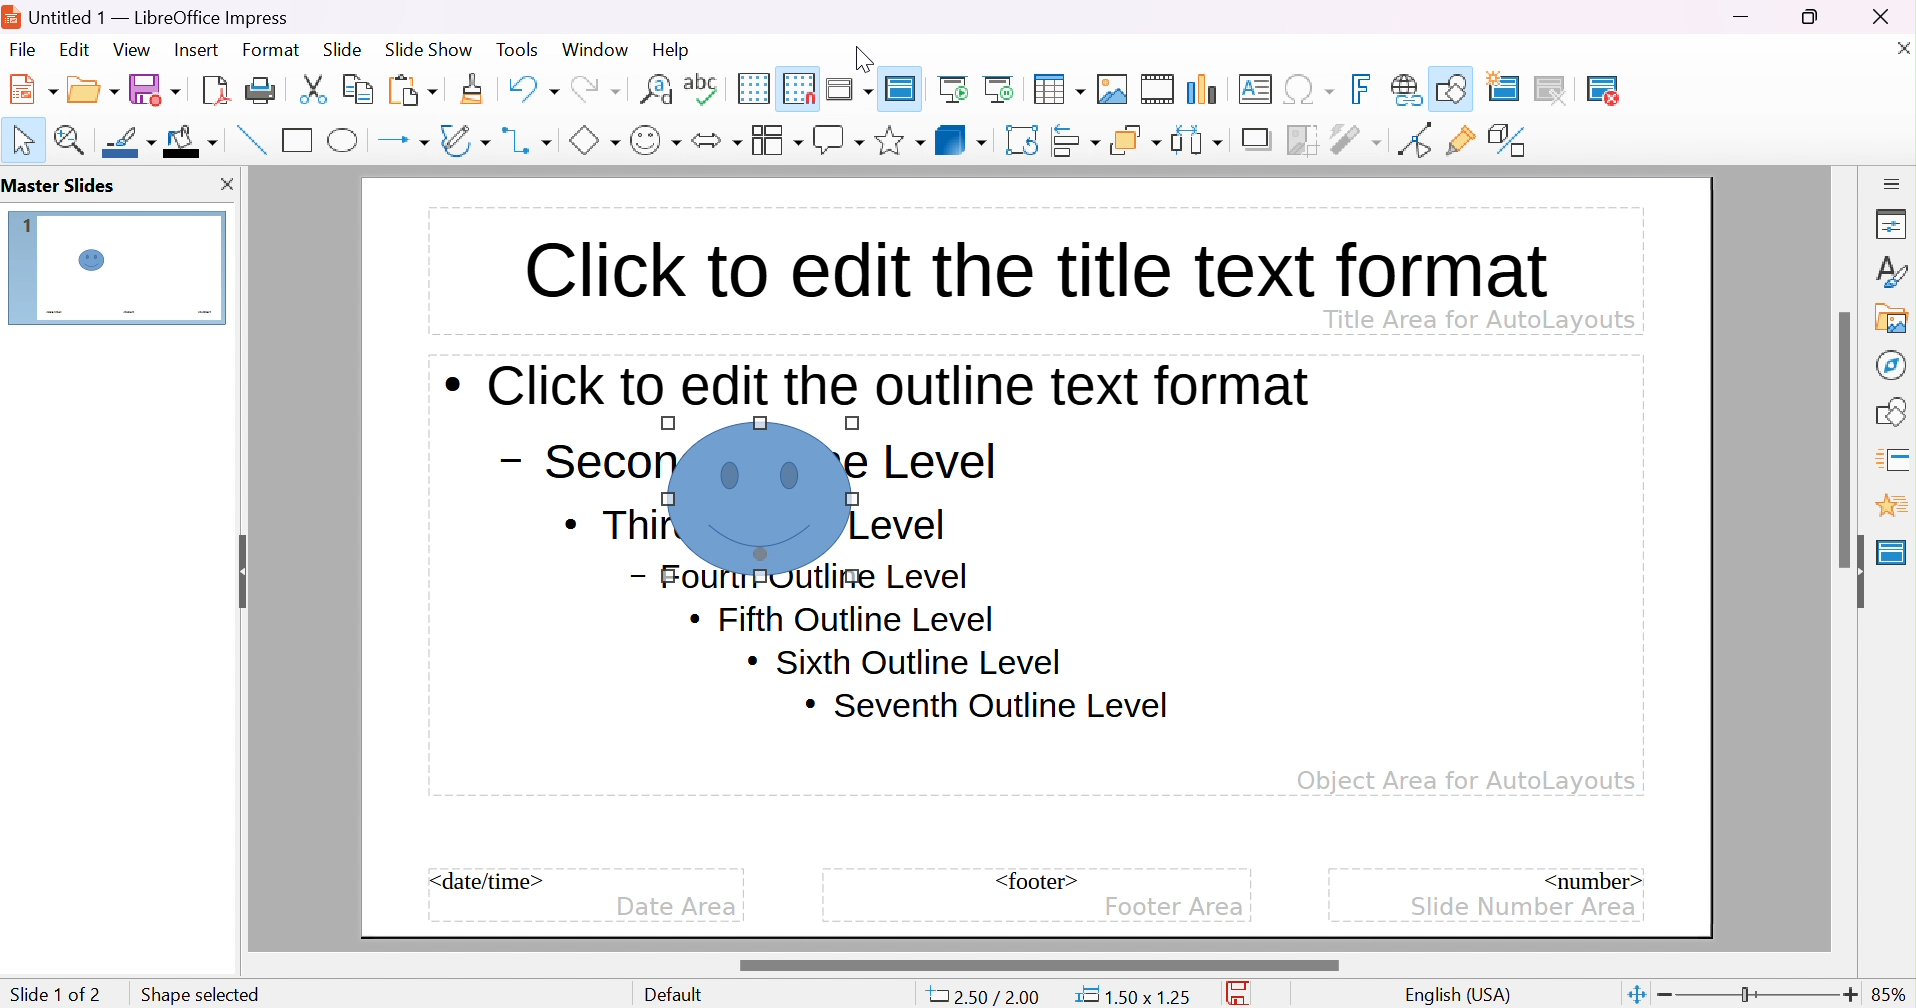 Image resolution: width=1916 pixels, height=1008 pixels. What do you see at coordinates (345, 139) in the screenshot?
I see `ellipse` at bounding box center [345, 139].